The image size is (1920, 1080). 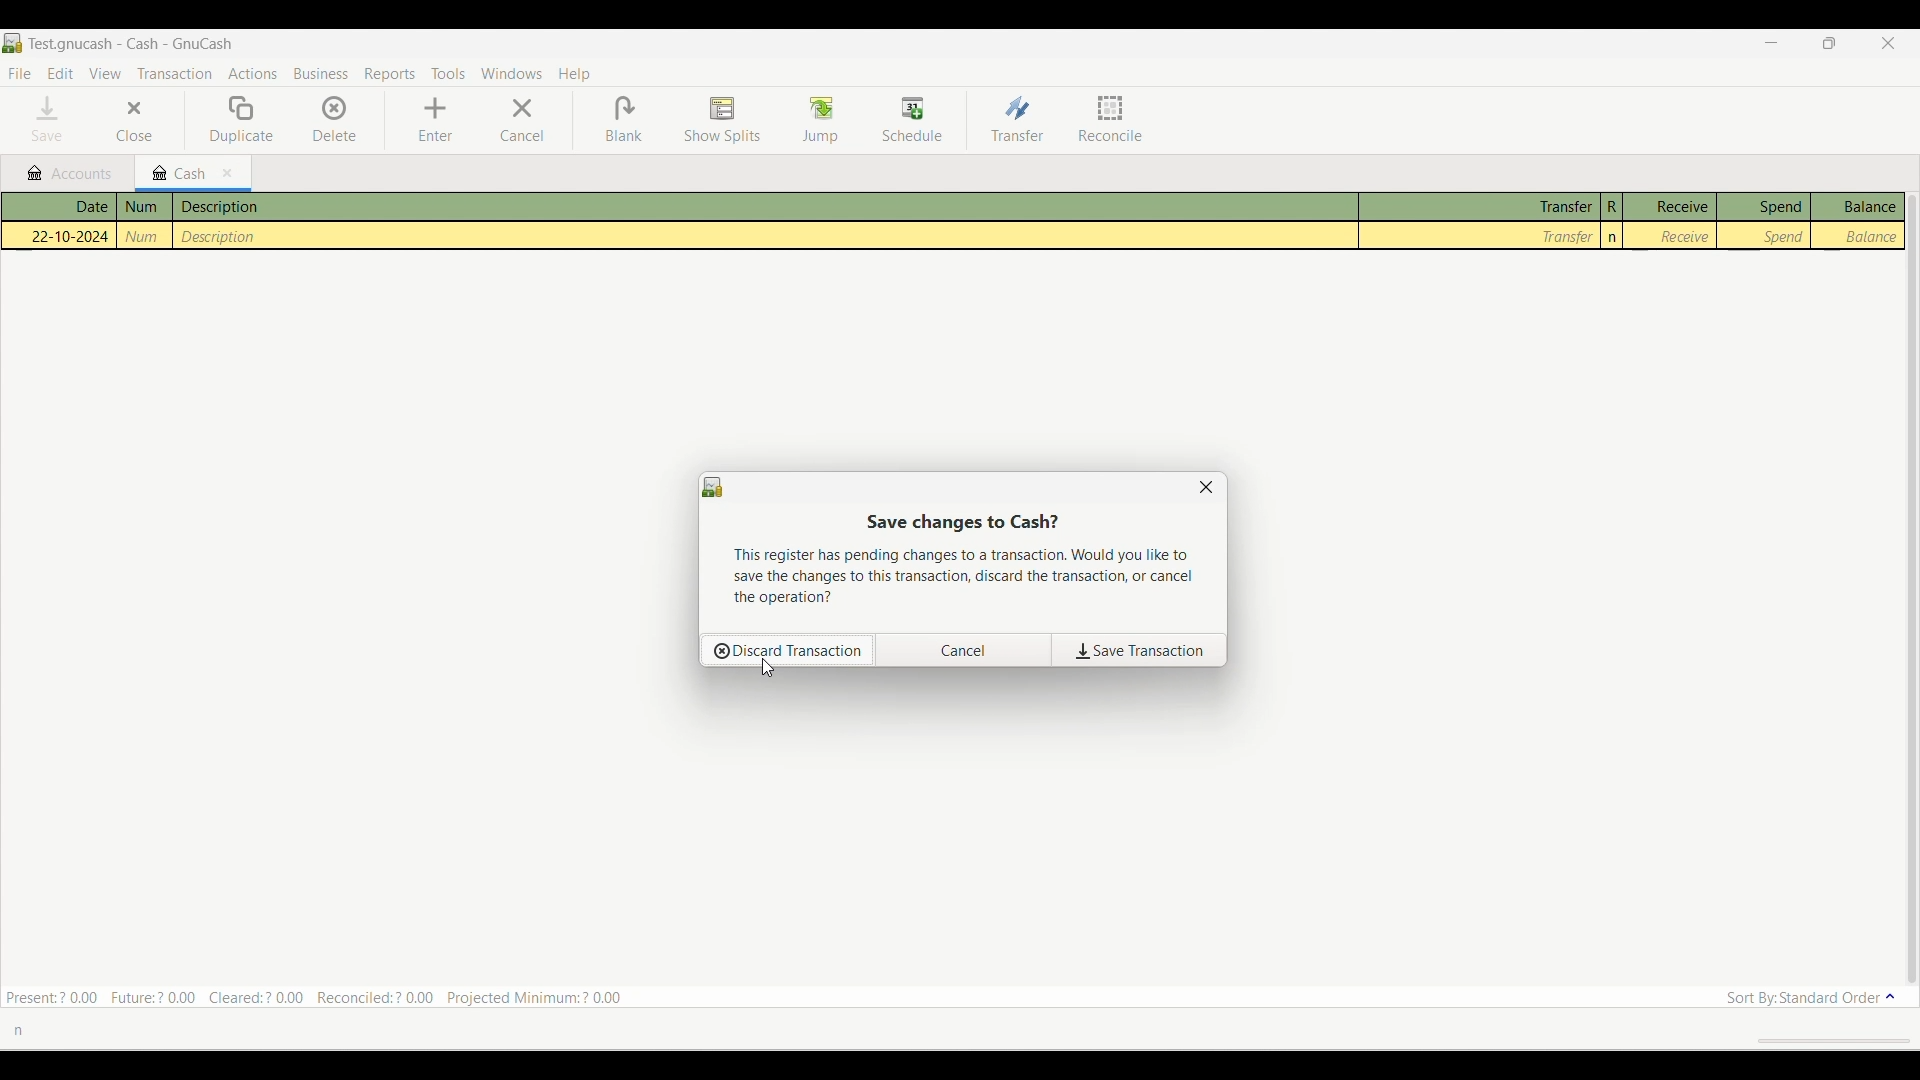 I want to click on Selected open tab, so click(x=192, y=174).